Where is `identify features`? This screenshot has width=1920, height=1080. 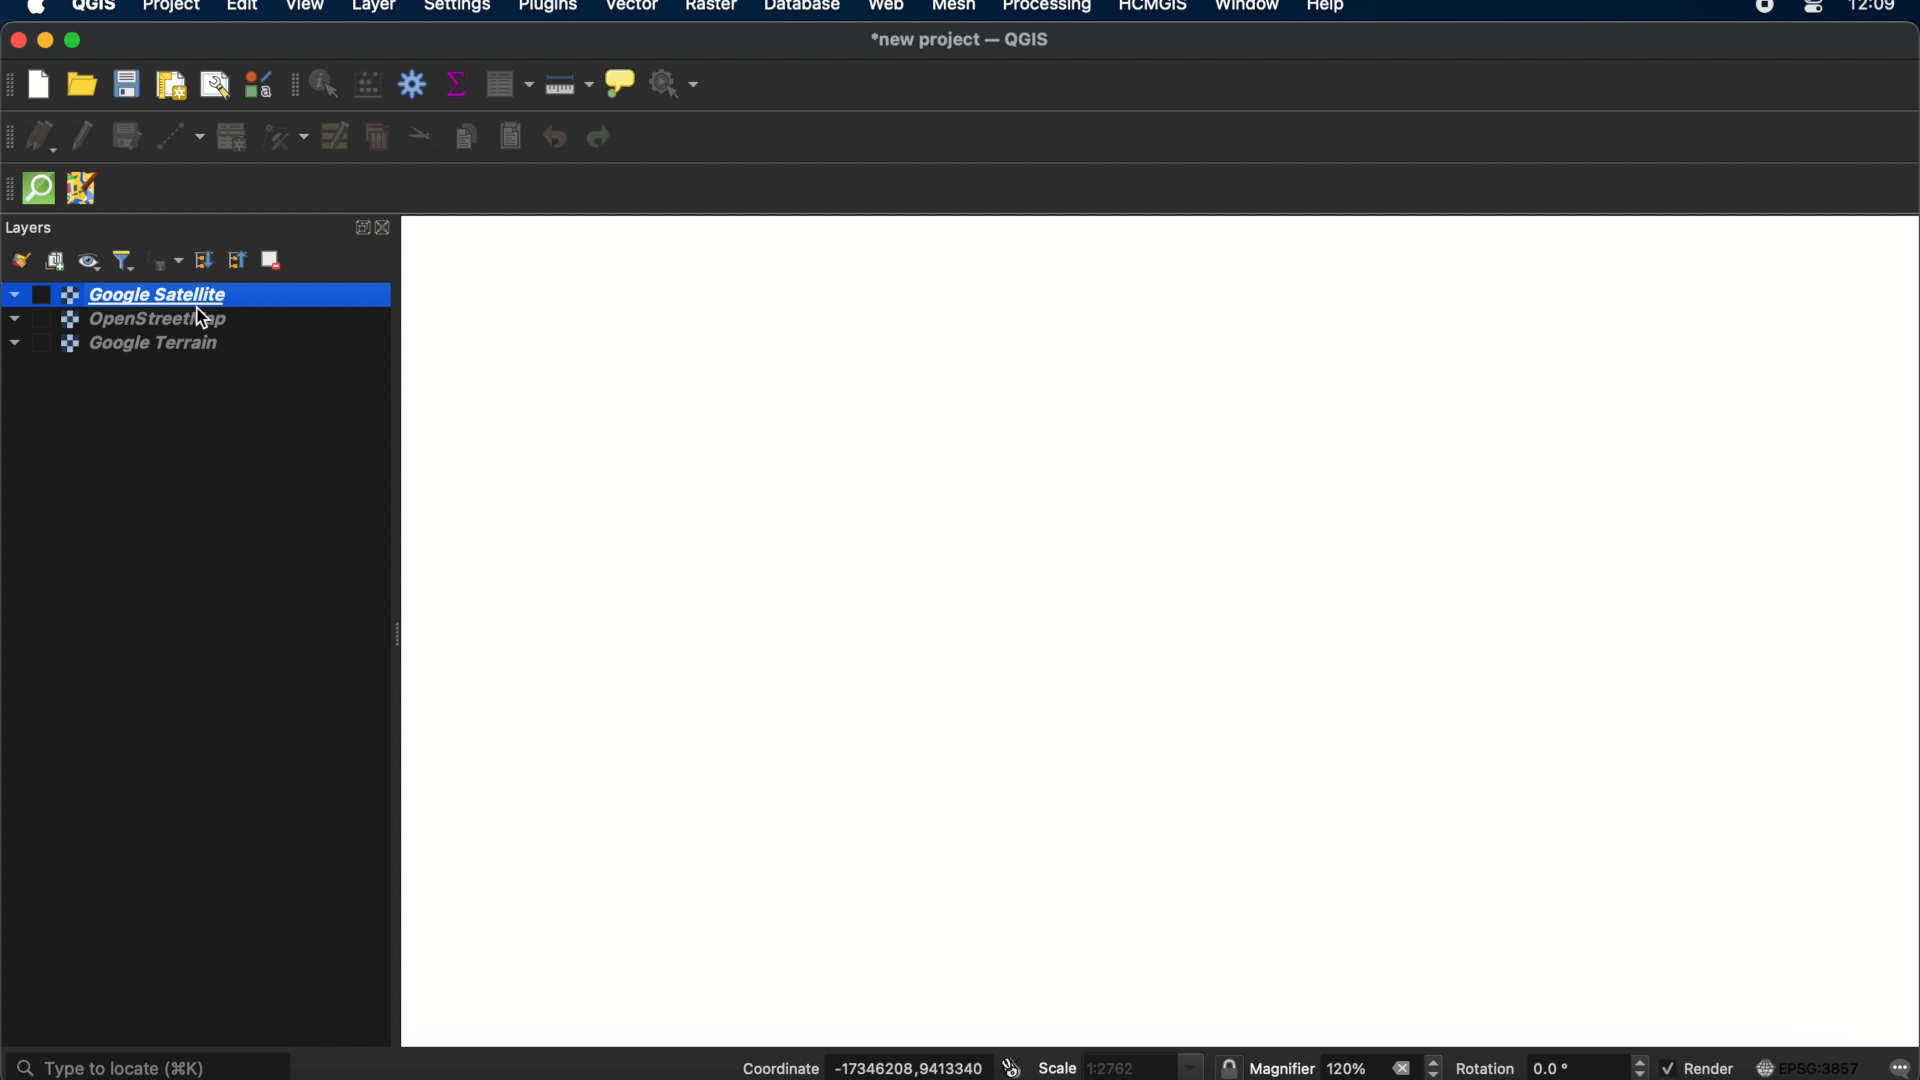
identify features is located at coordinates (327, 84).